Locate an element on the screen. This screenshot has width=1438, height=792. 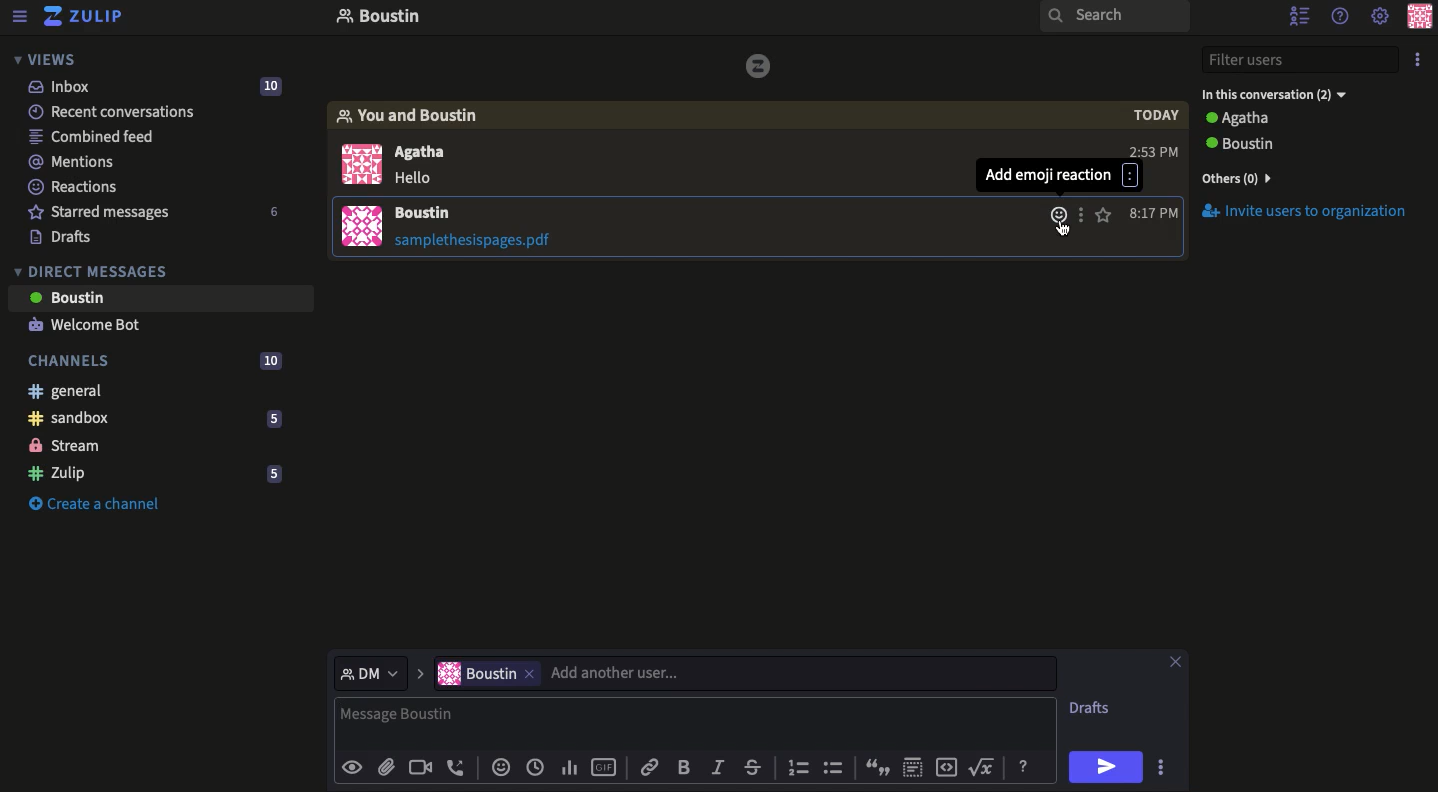
Create a channel is located at coordinates (91, 503).